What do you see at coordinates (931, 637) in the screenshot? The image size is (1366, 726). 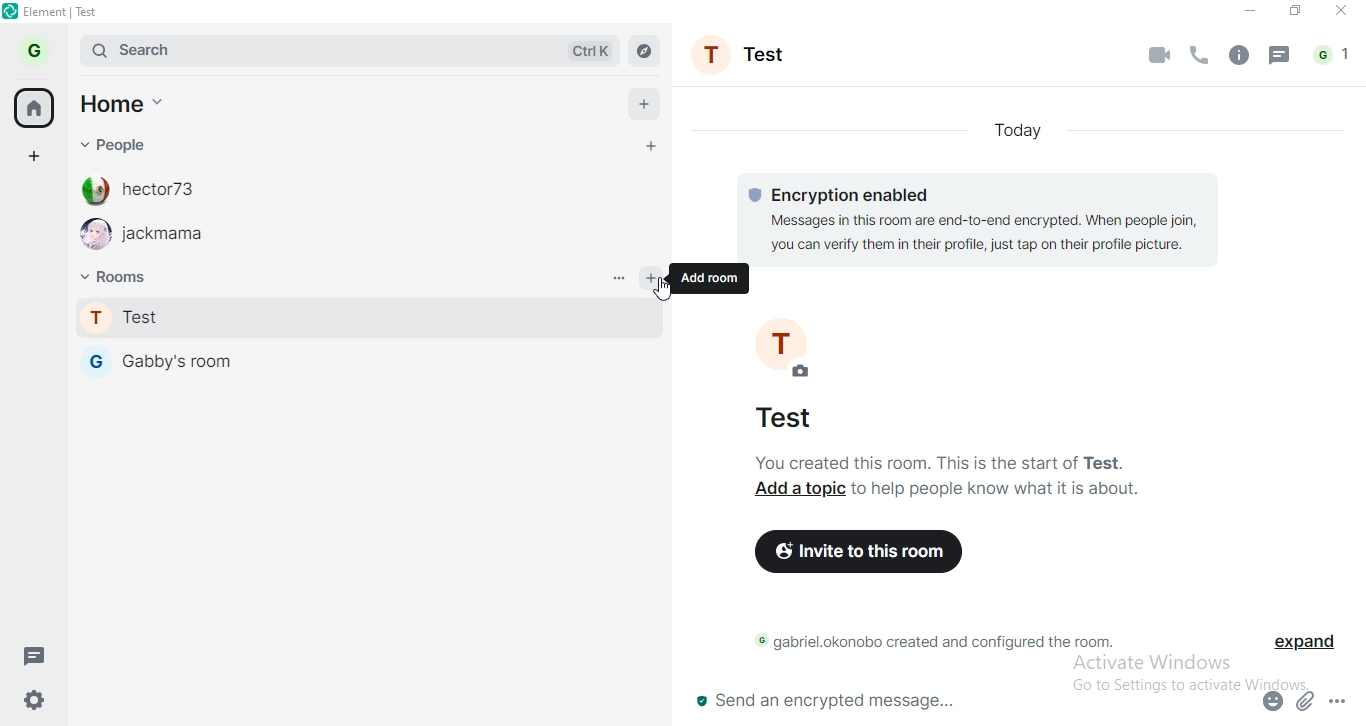 I see `© gabriel.okonobo created and configured the room.` at bounding box center [931, 637].